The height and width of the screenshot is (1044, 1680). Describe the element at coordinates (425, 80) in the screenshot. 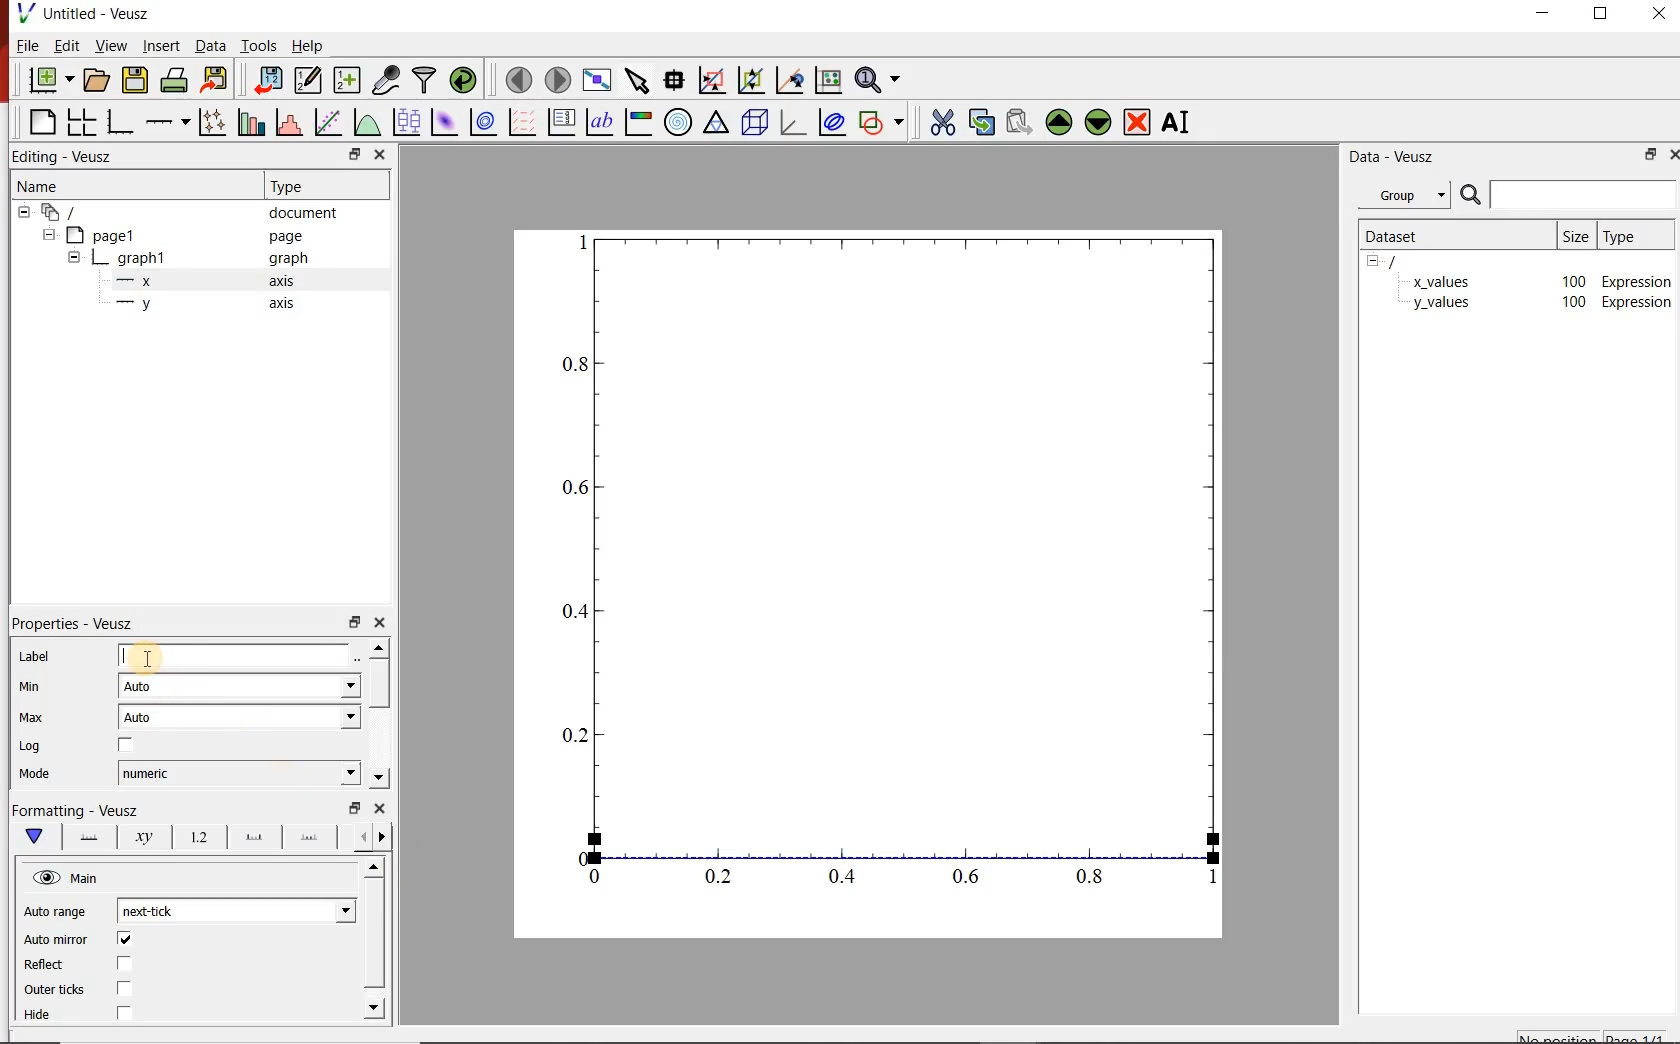

I see `filter data` at that location.